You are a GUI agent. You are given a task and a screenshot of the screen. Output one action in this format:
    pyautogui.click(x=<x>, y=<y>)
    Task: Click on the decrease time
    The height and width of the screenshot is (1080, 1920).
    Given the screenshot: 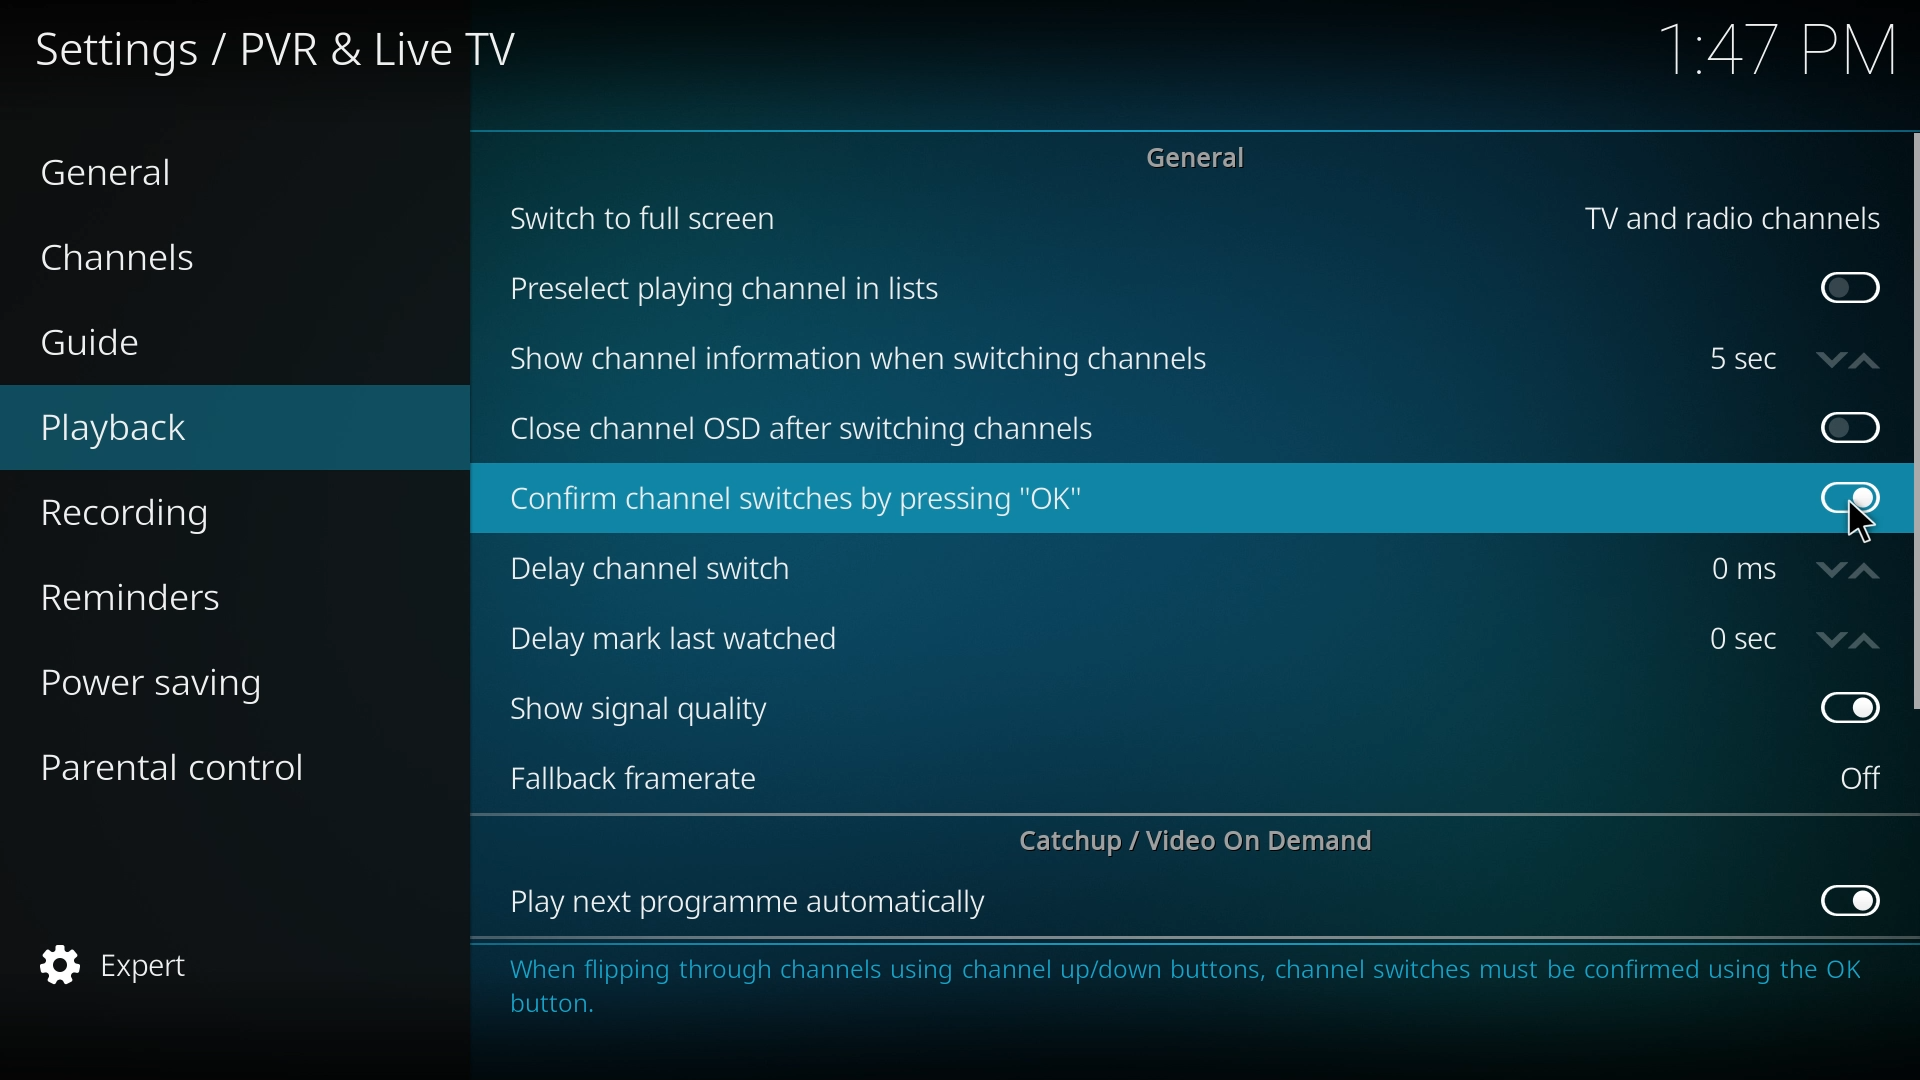 What is the action you would take?
    pyautogui.click(x=1831, y=358)
    